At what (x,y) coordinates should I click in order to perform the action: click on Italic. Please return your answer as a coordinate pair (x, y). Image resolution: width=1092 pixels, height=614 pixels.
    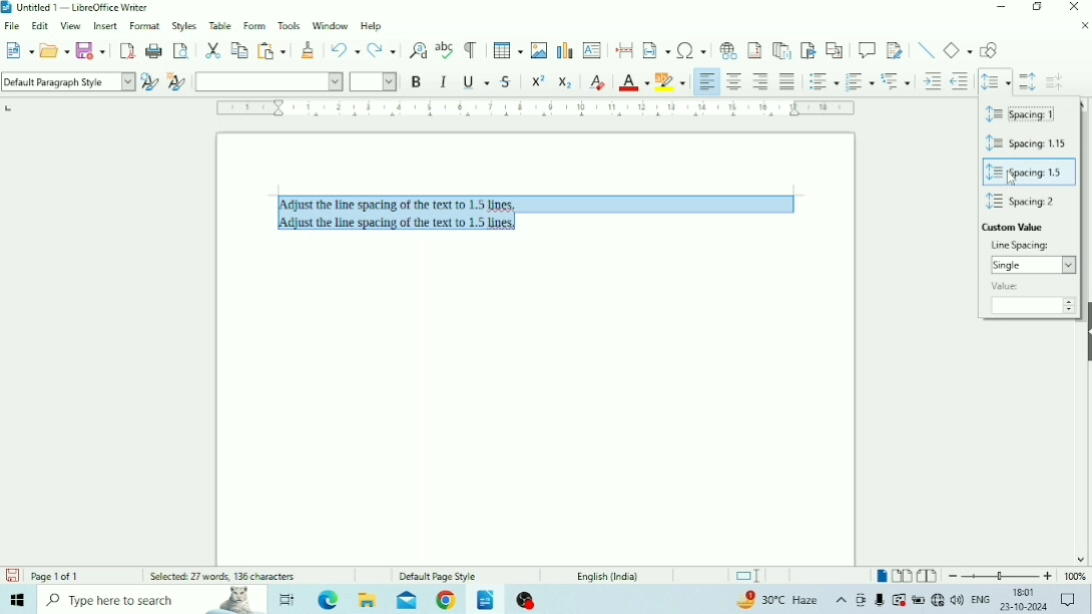
    Looking at the image, I should click on (444, 82).